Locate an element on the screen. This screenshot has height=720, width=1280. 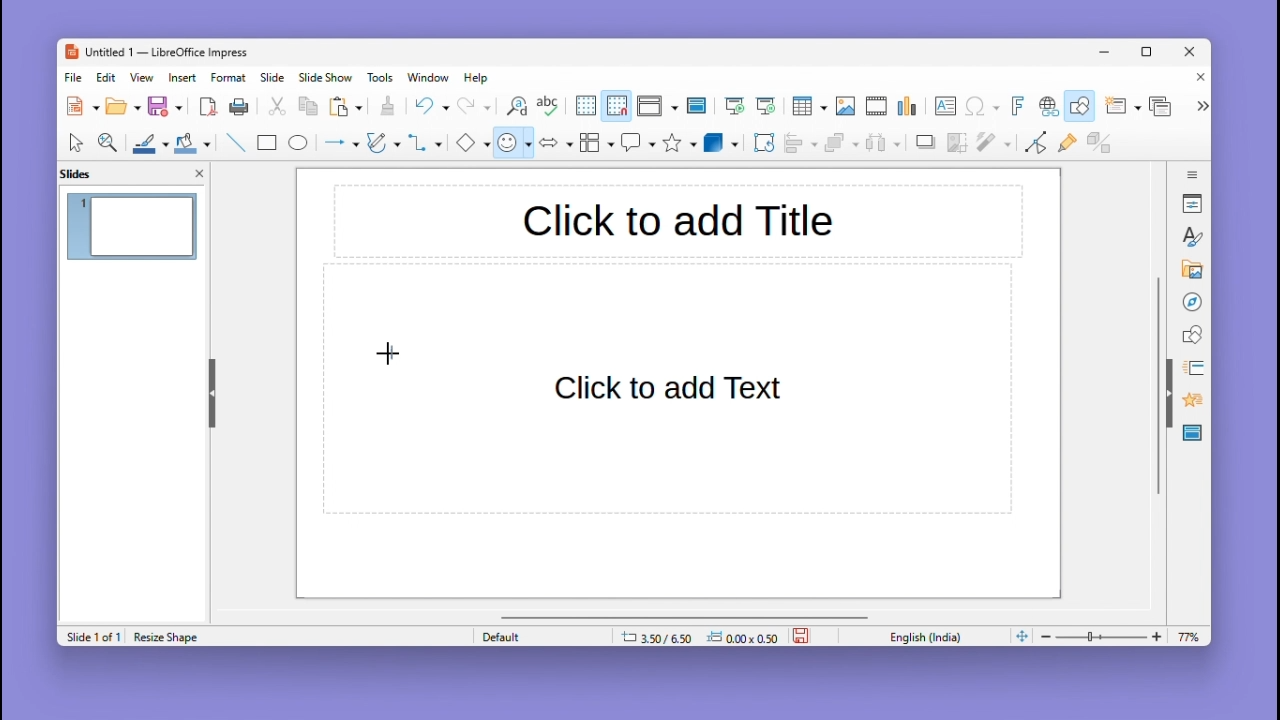
File name is located at coordinates (155, 53).